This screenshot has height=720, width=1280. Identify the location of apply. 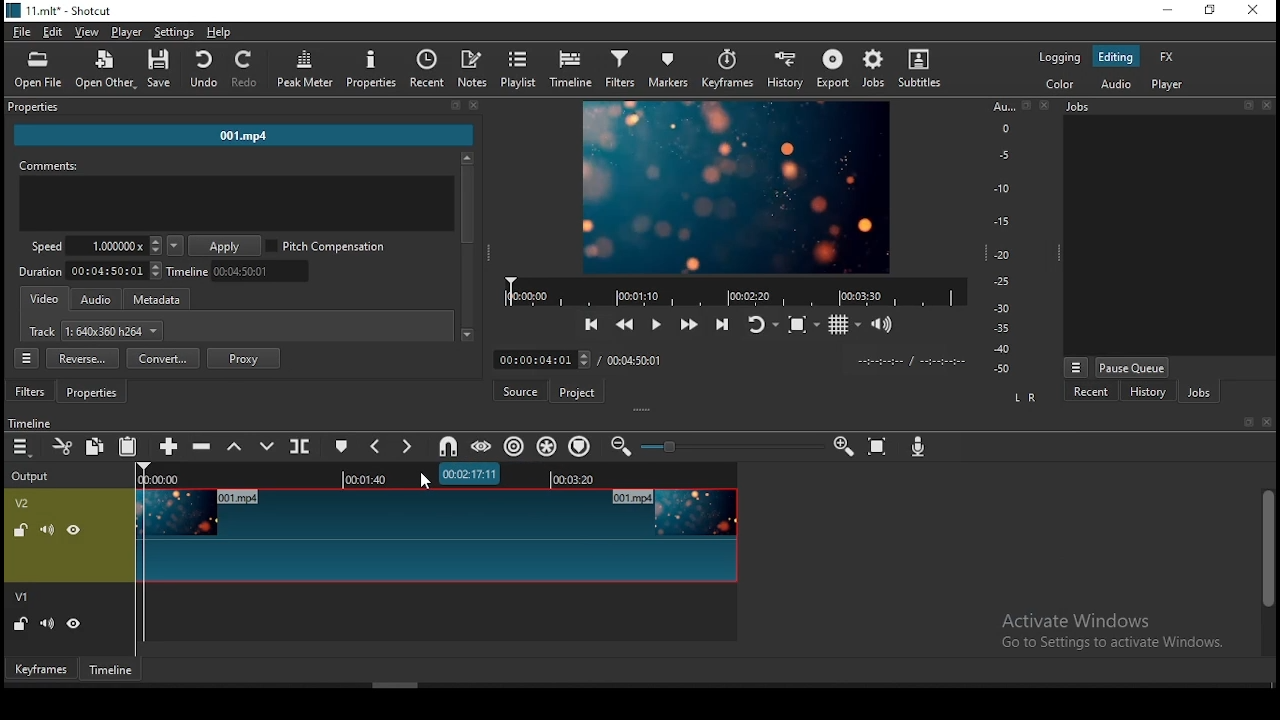
(227, 247).